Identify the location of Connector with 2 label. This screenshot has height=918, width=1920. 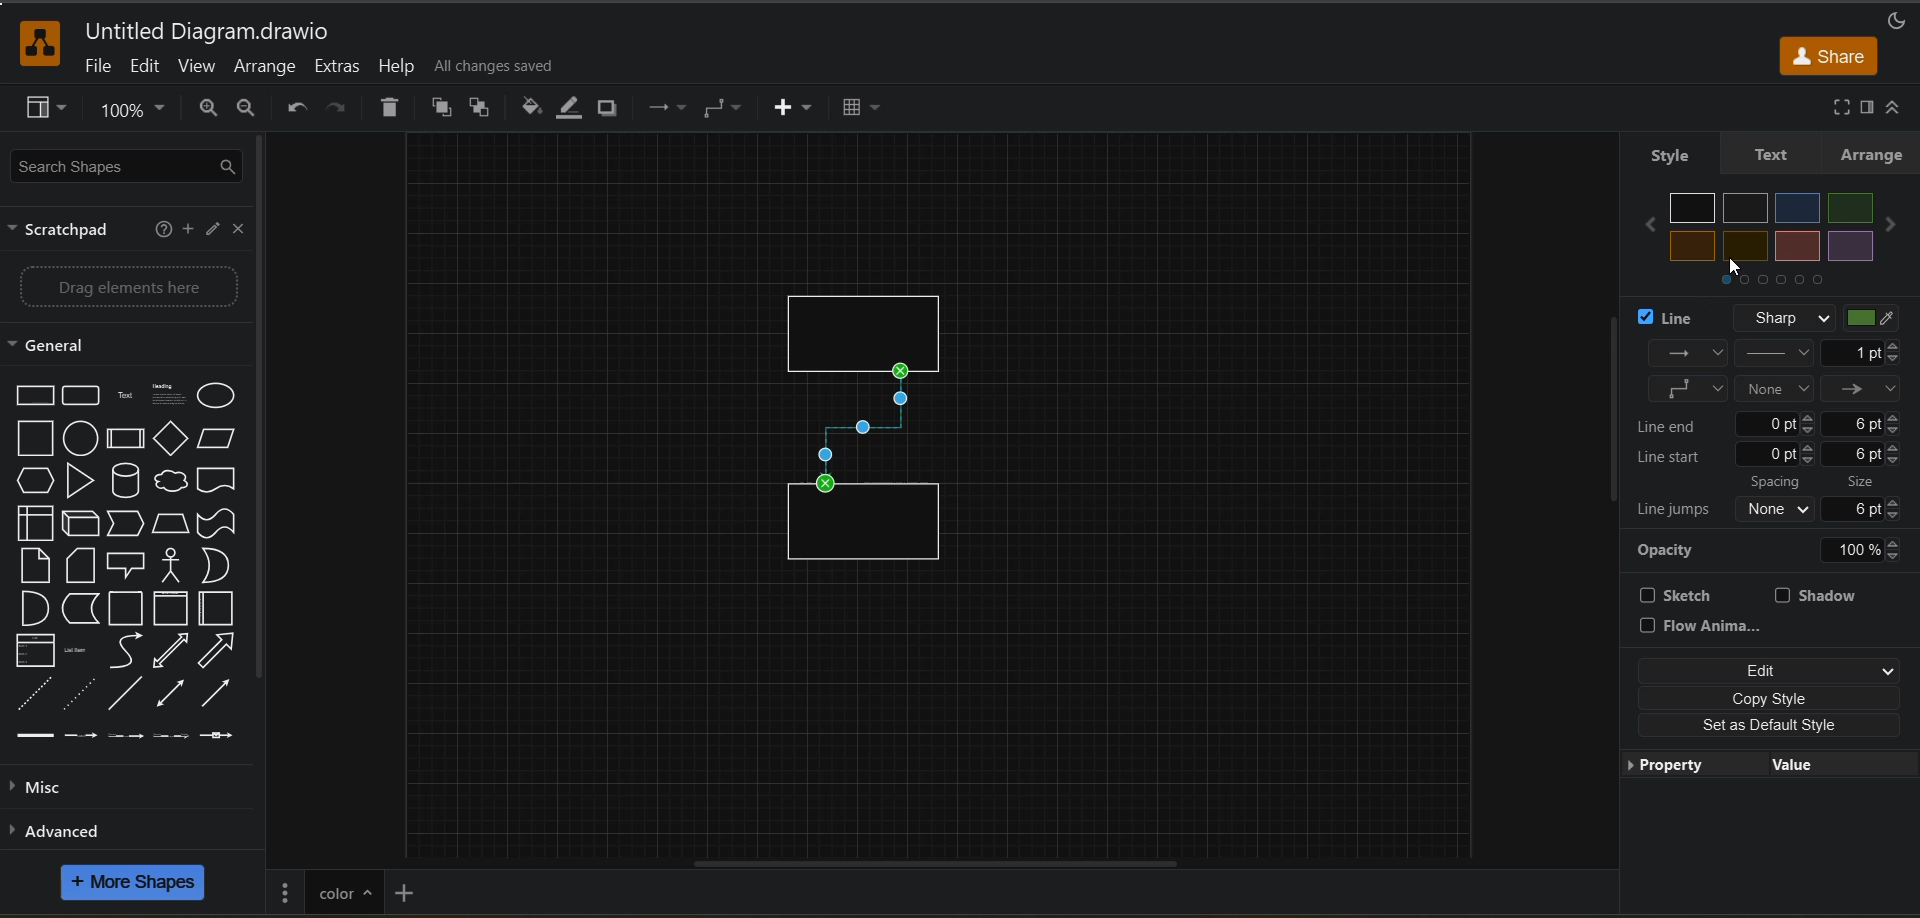
(125, 737).